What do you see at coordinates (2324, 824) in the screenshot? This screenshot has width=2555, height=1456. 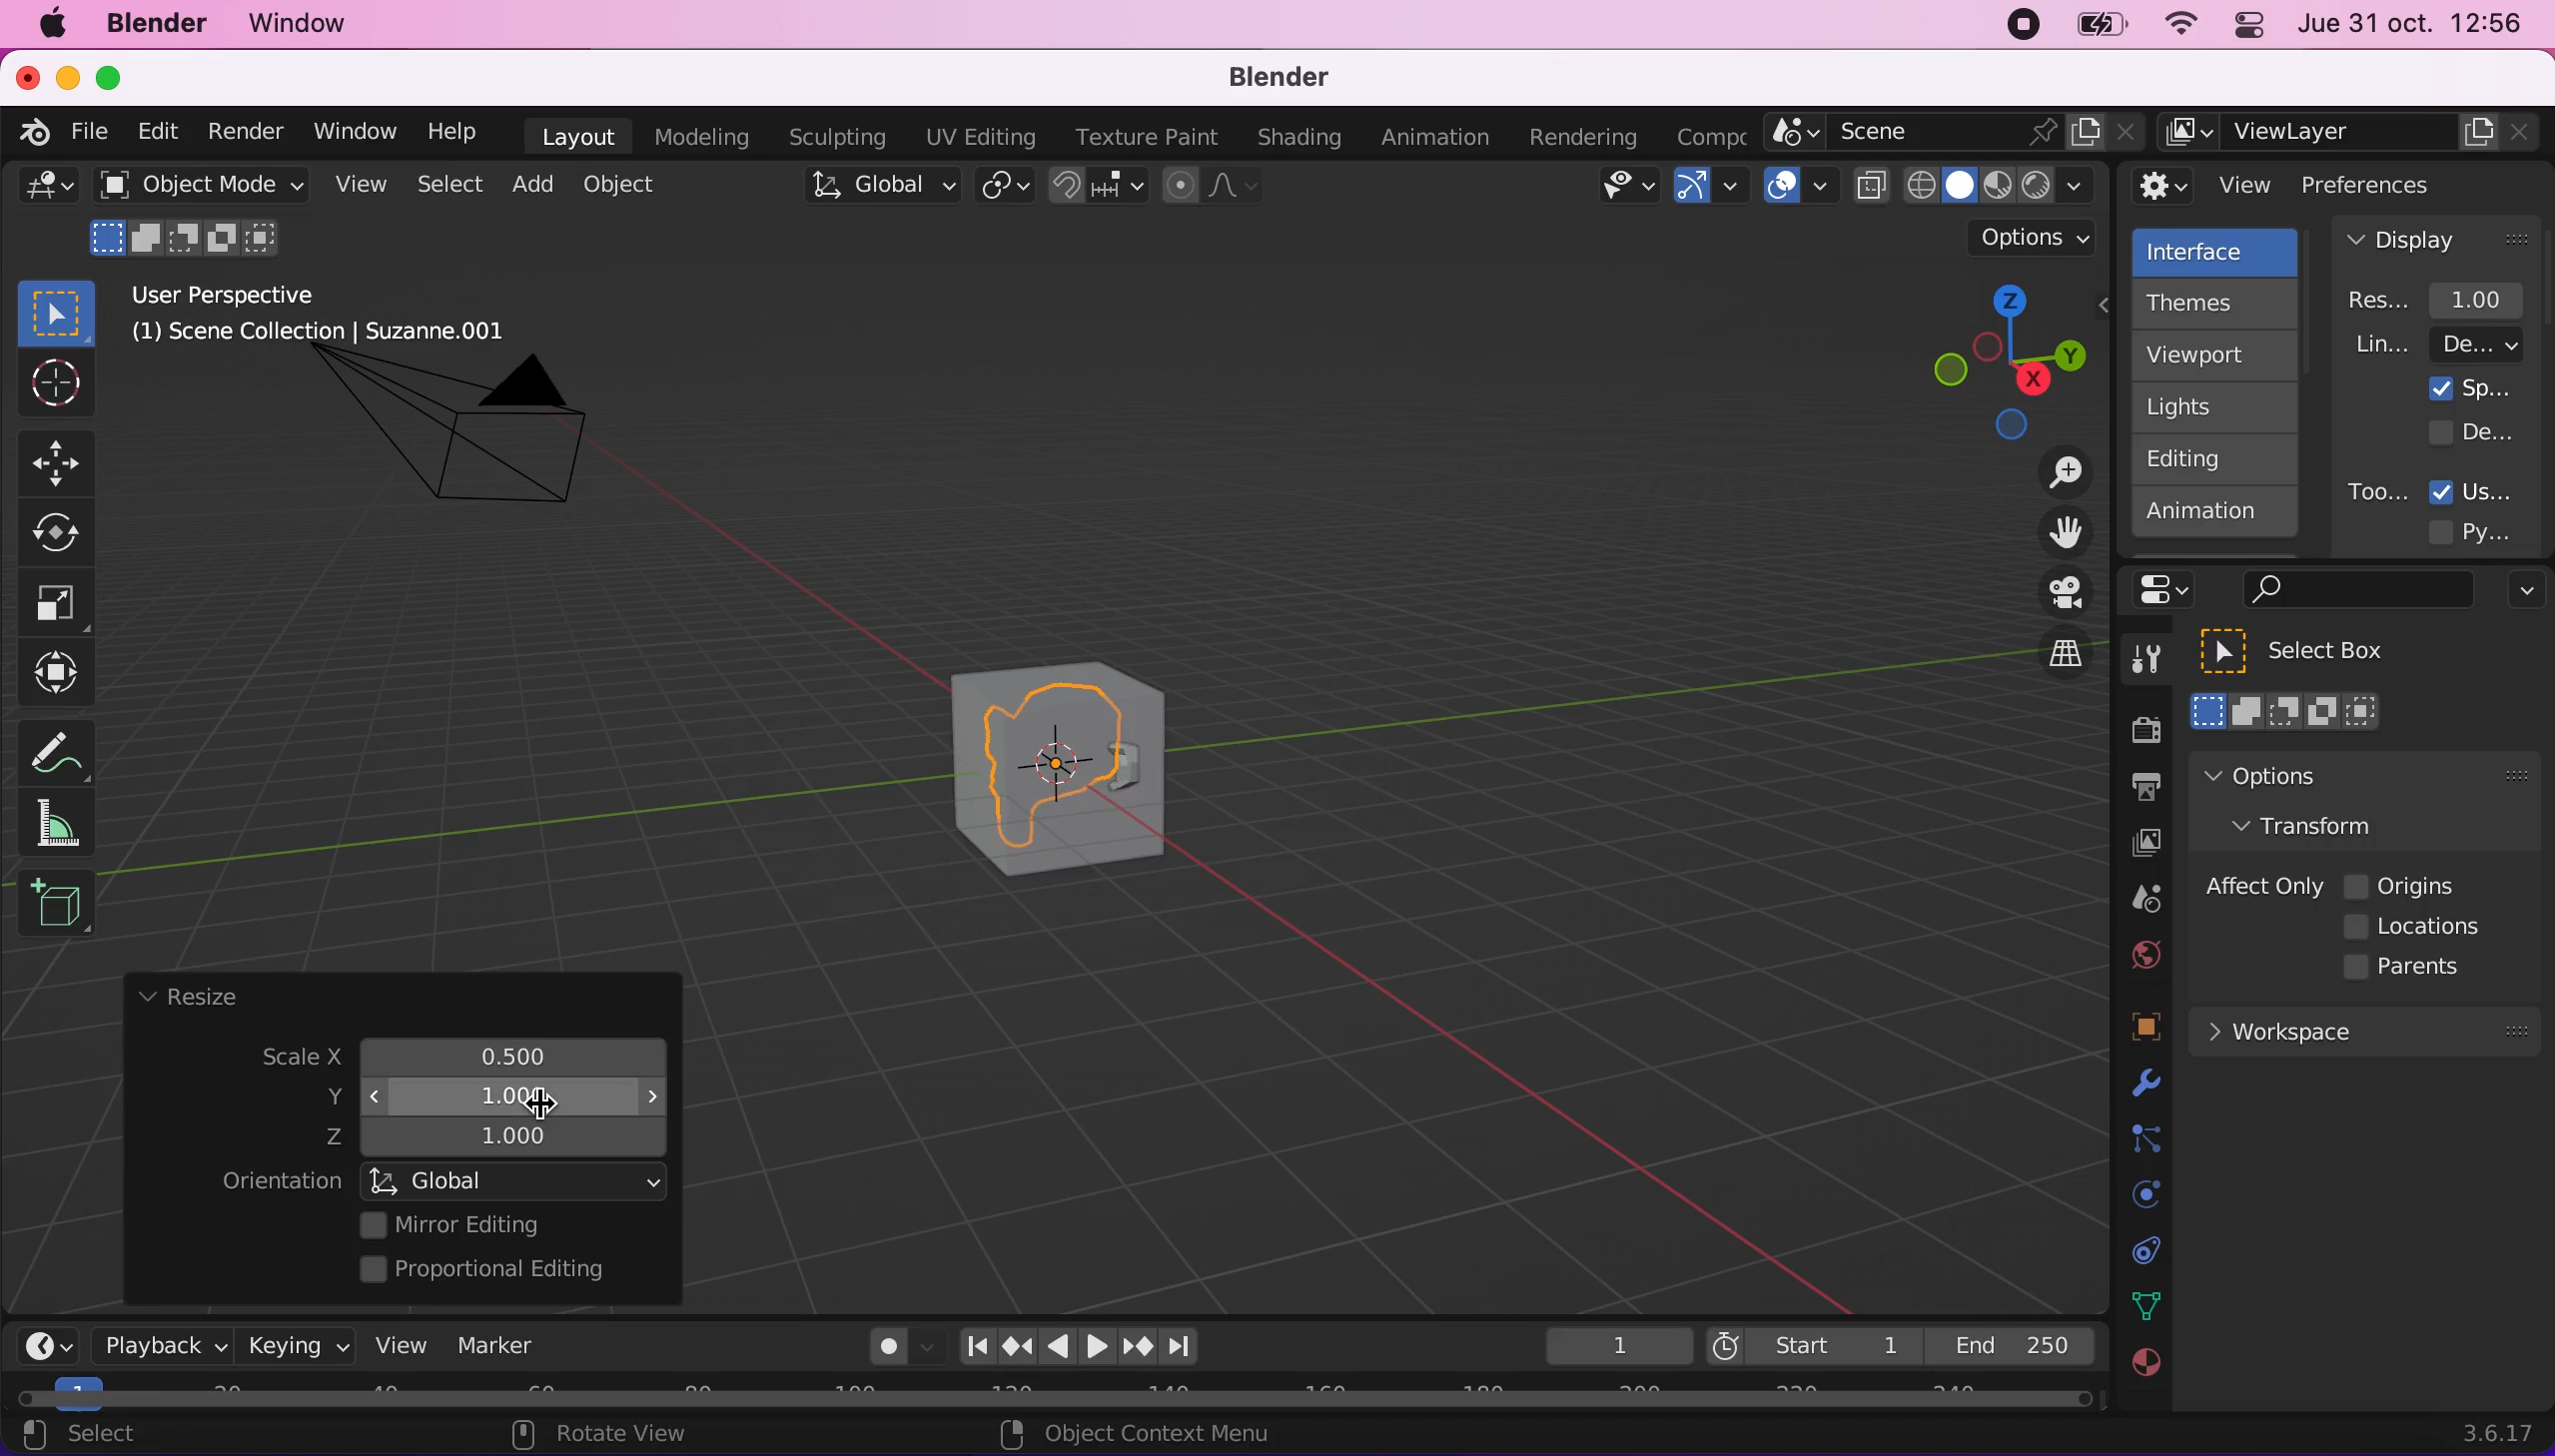 I see `transform` at bounding box center [2324, 824].